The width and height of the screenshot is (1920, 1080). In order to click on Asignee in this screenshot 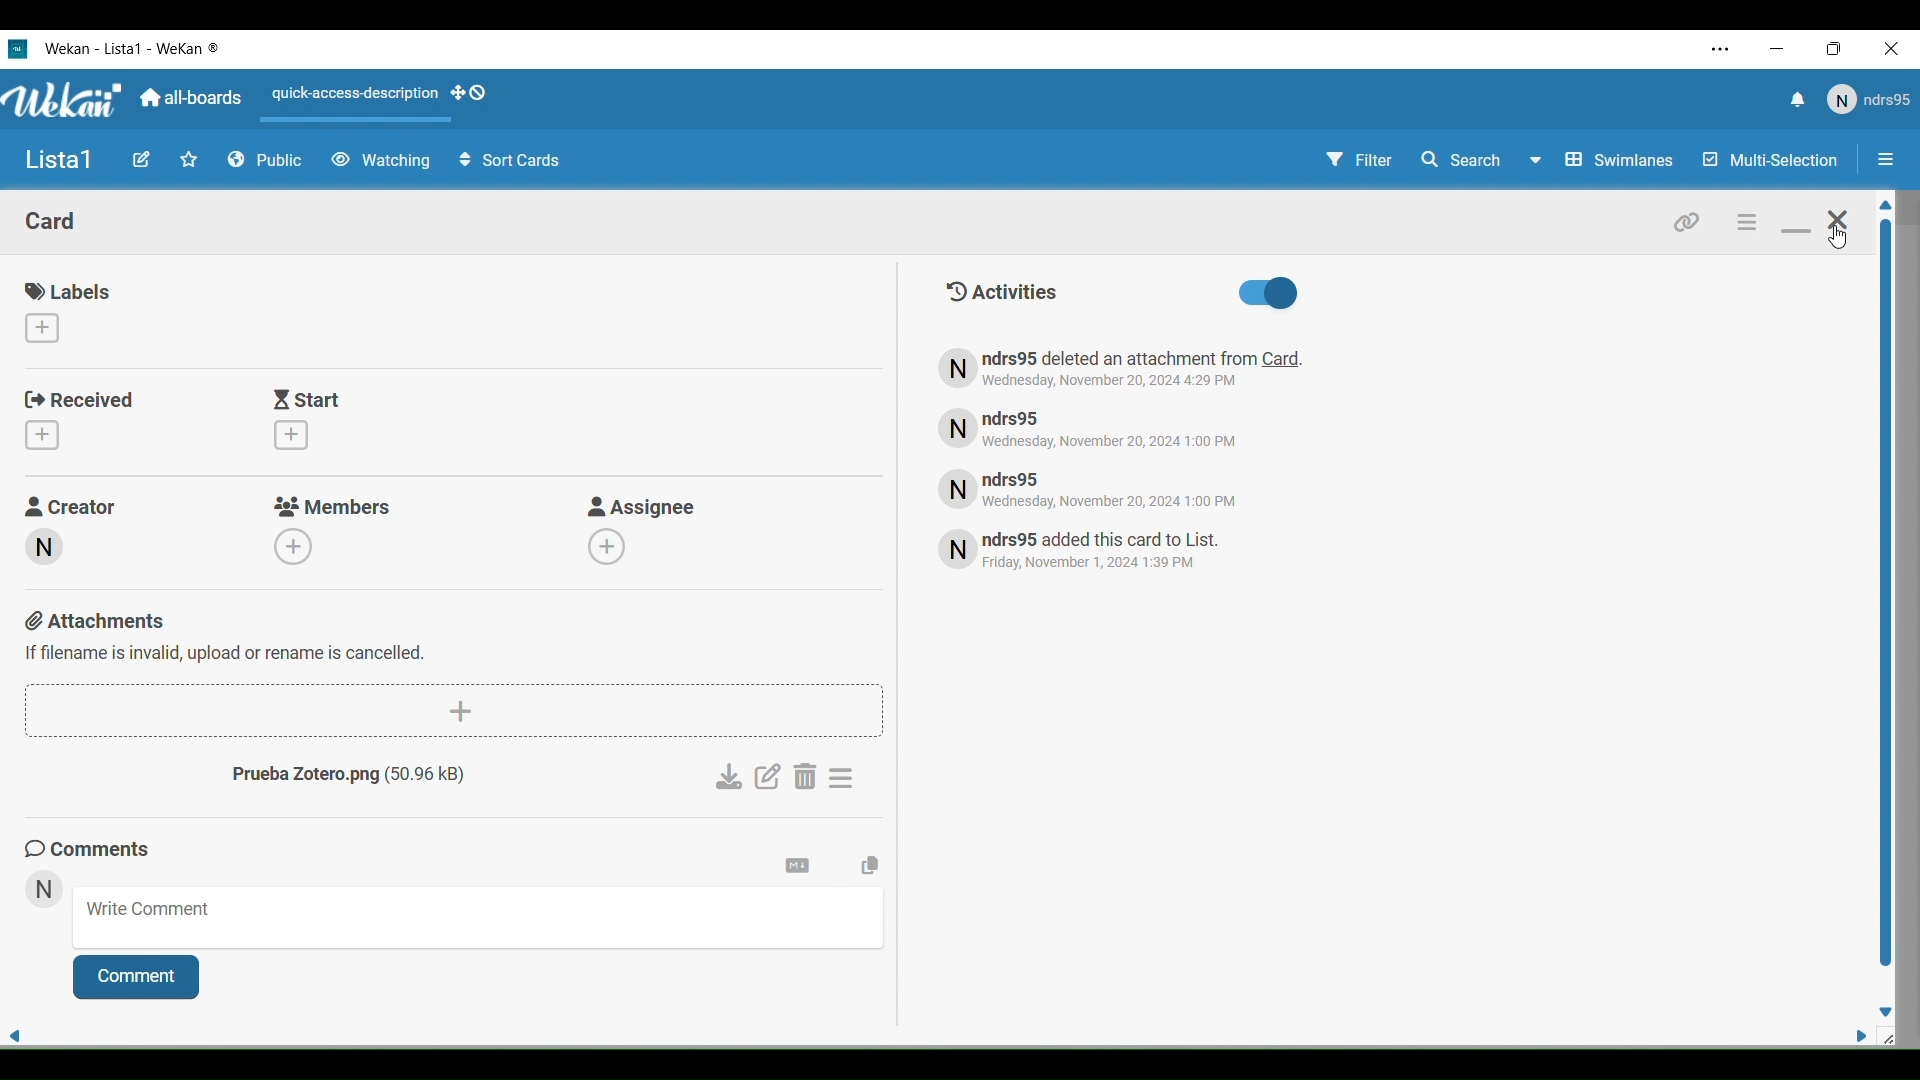, I will do `click(643, 506)`.